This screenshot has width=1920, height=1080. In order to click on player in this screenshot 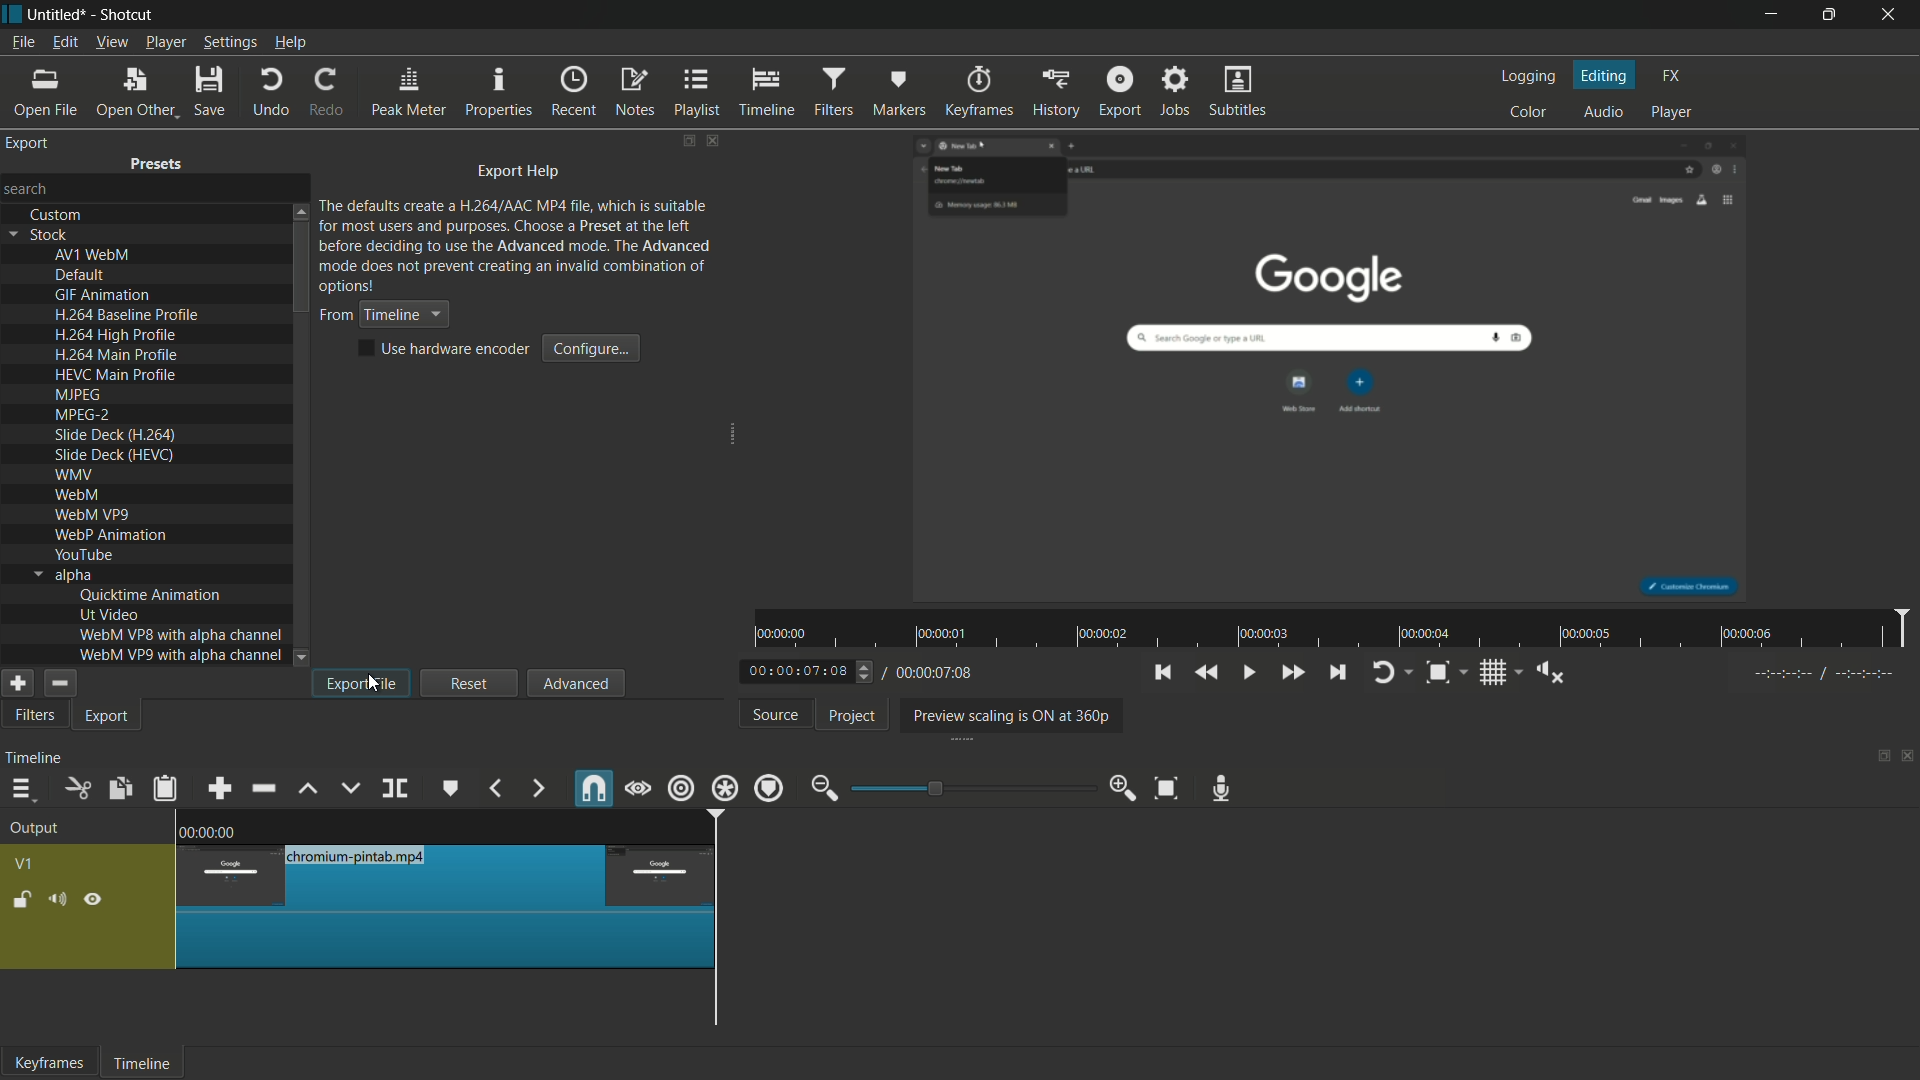, I will do `click(1672, 110)`.